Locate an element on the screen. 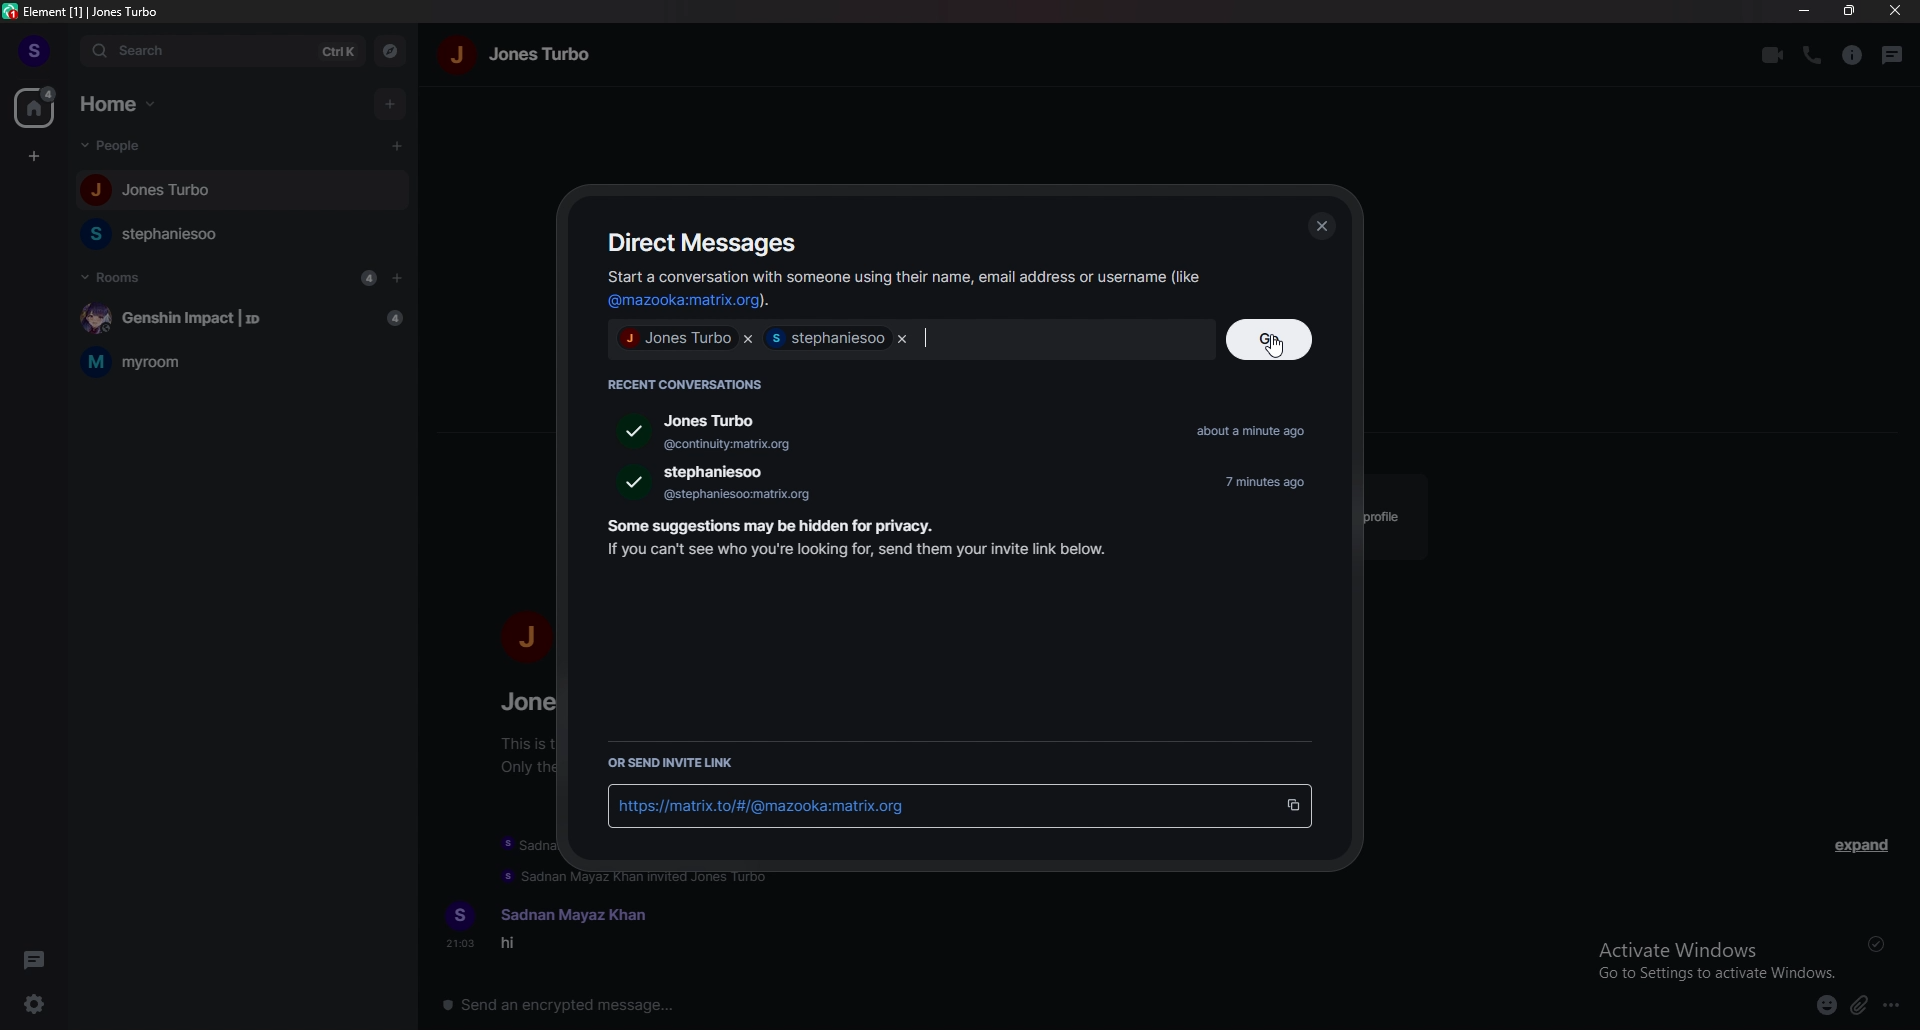 The width and height of the screenshot is (1920, 1030). Some suggestions may be hidden for privacy. If you can't see who you're looking for, send them your invite link below. is located at coordinates (850, 542).